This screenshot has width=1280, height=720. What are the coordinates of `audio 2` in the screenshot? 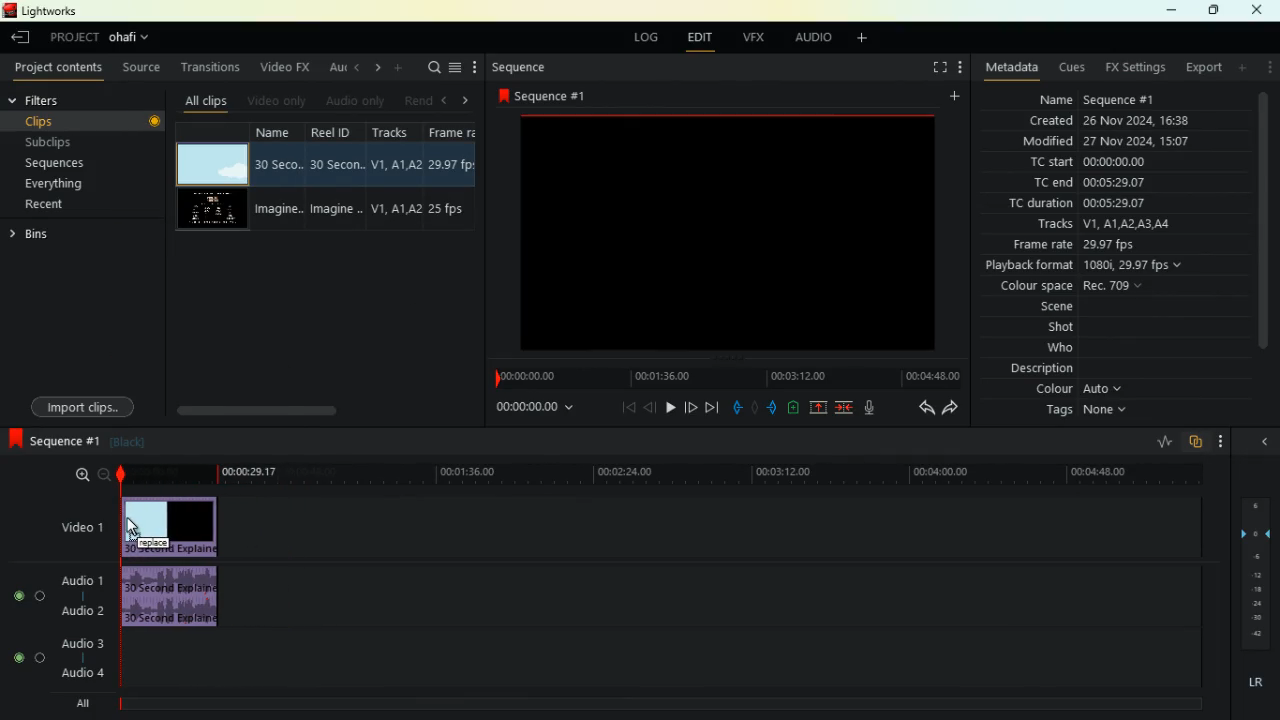 It's located at (76, 611).